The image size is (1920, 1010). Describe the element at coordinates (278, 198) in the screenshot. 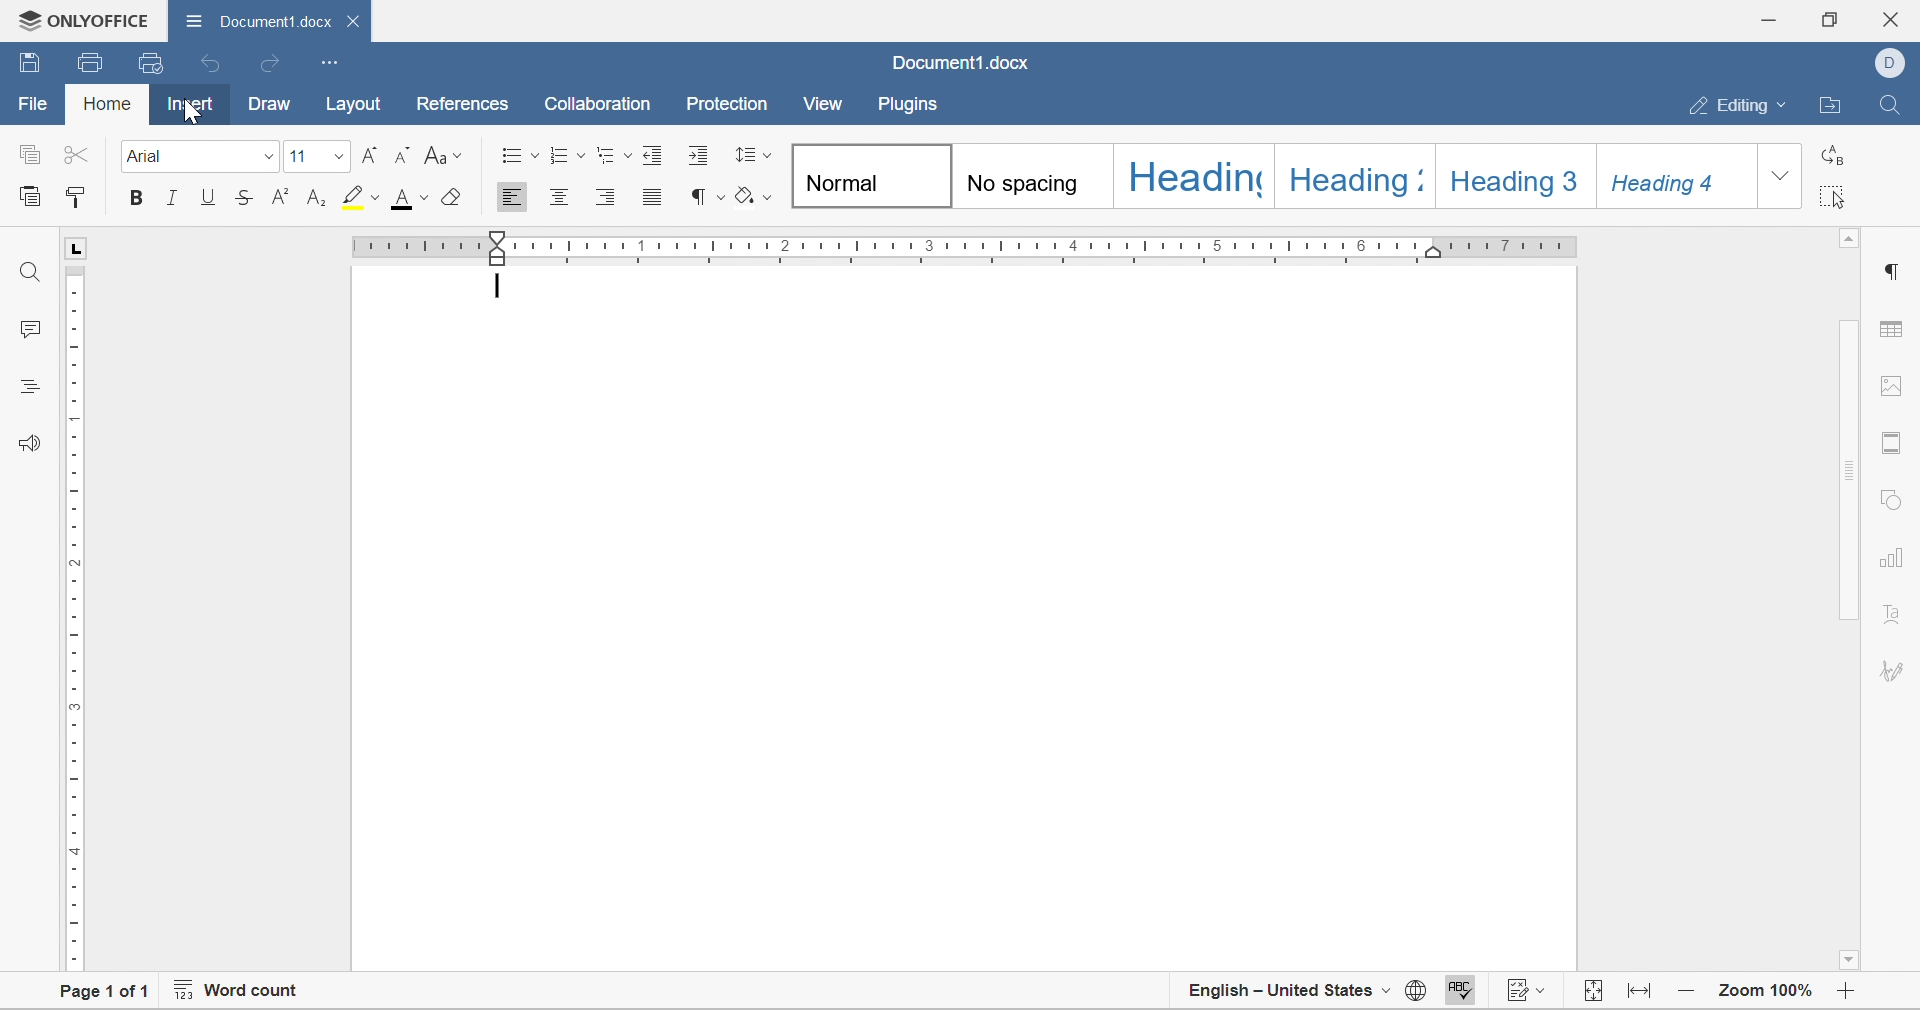

I see `Superscript` at that location.